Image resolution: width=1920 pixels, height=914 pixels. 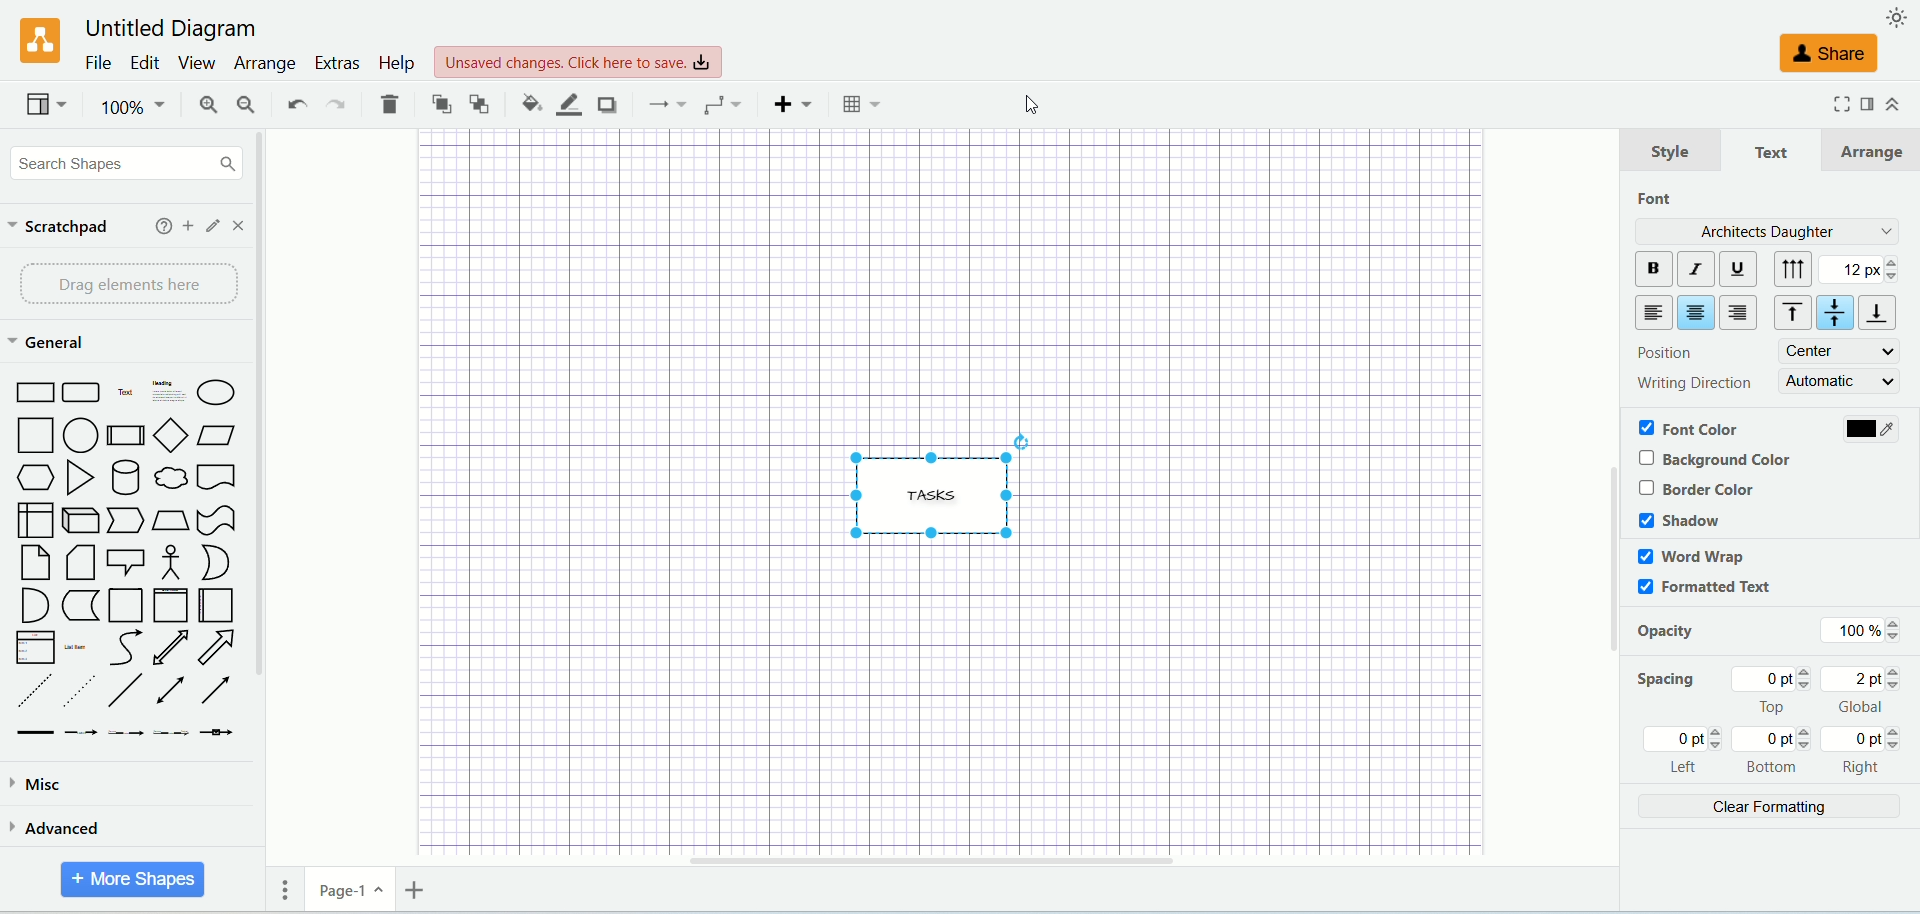 What do you see at coordinates (1869, 429) in the screenshot?
I see `color` at bounding box center [1869, 429].